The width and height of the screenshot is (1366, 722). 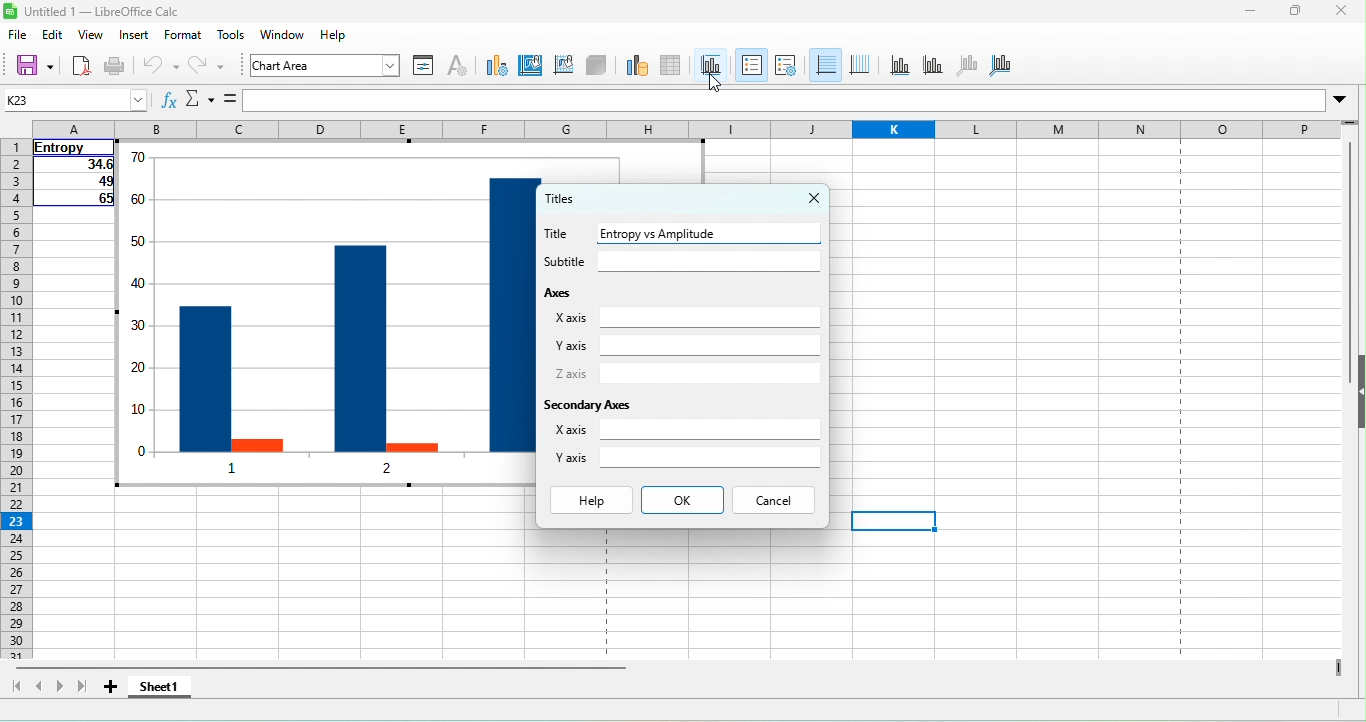 What do you see at coordinates (117, 65) in the screenshot?
I see `print` at bounding box center [117, 65].